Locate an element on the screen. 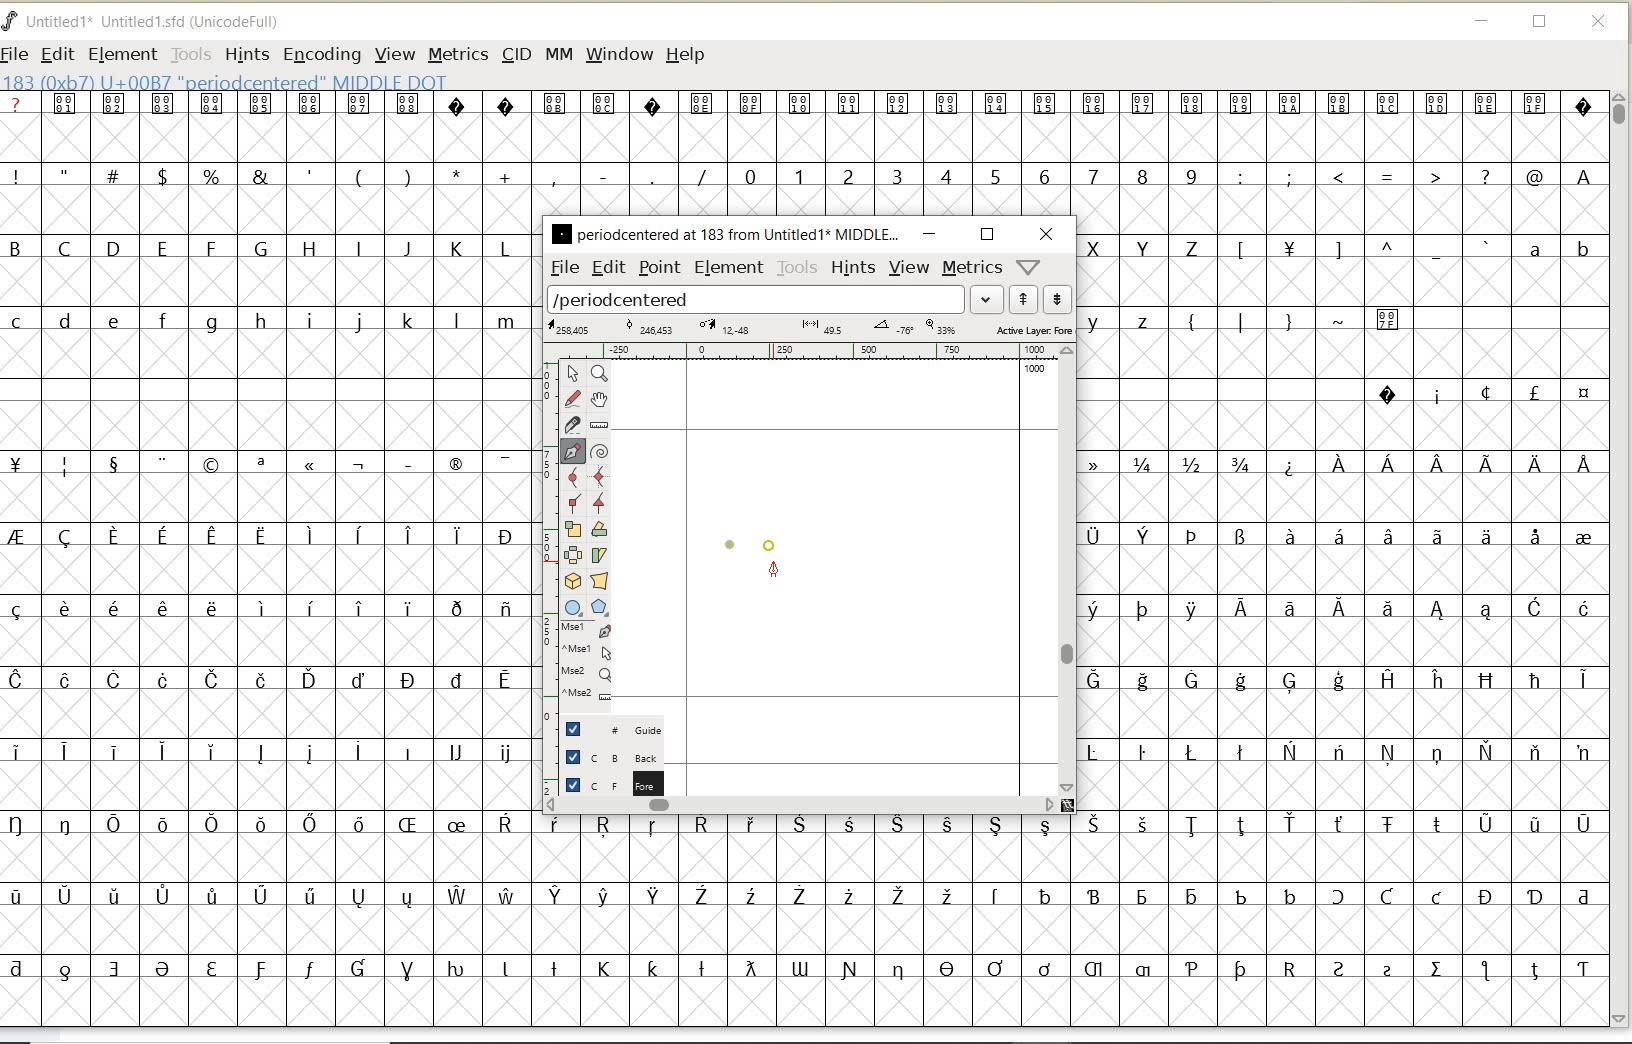  rotate the selection in 3D and project back to plane is located at coordinates (572, 580).